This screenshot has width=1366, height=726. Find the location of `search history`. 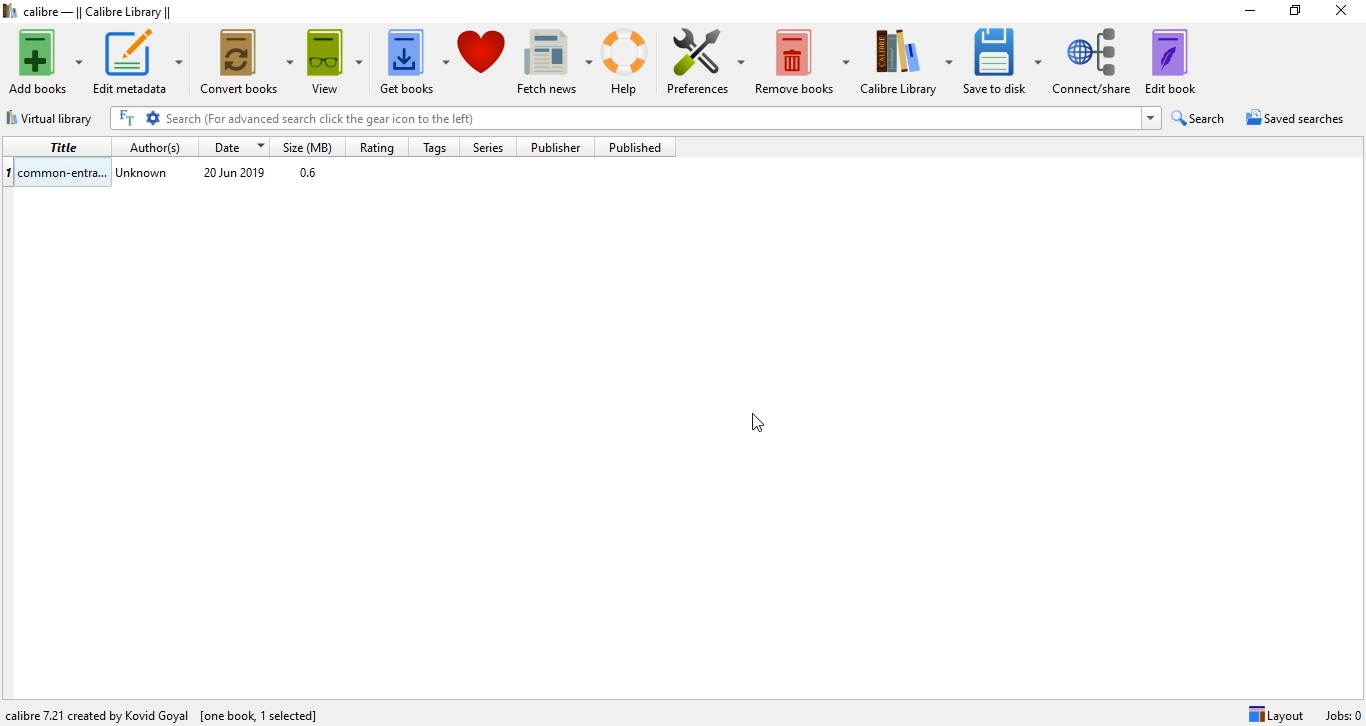

search history is located at coordinates (1151, 119).